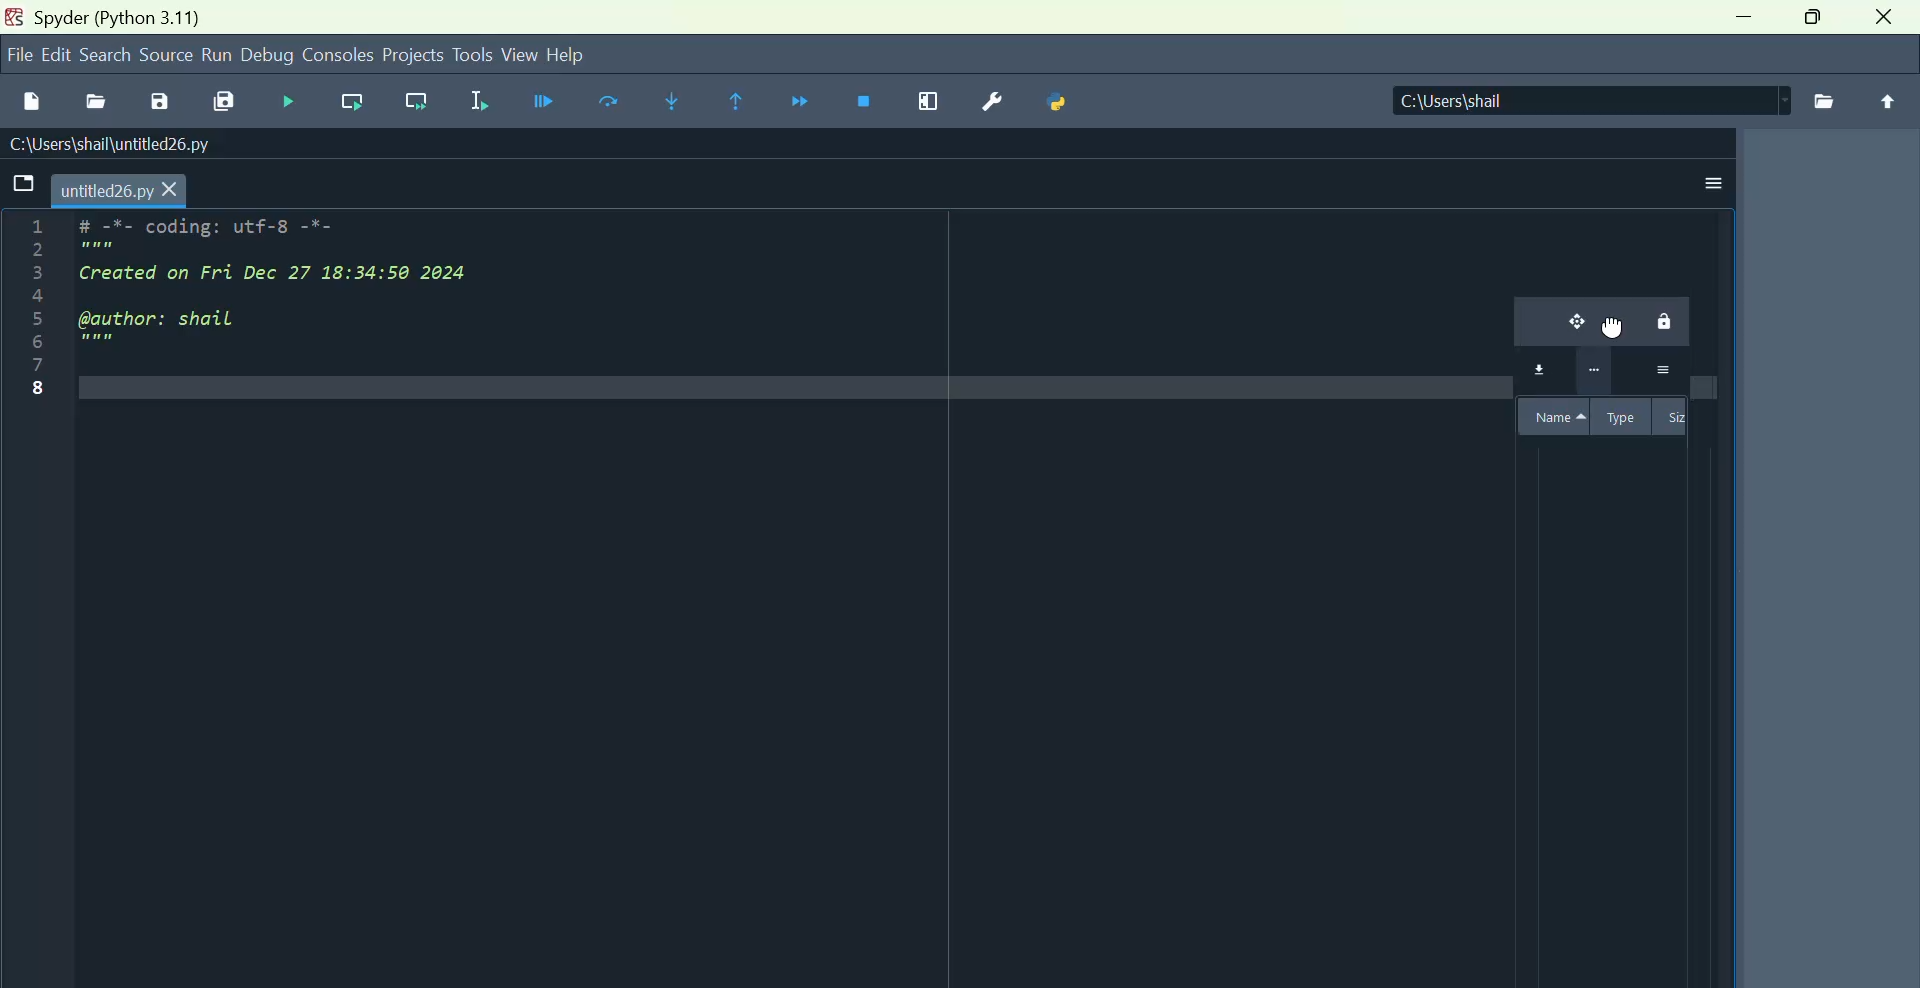  Describe the element at coordinates (1744, 20) in the screenshot. I see `minimise` at that location.